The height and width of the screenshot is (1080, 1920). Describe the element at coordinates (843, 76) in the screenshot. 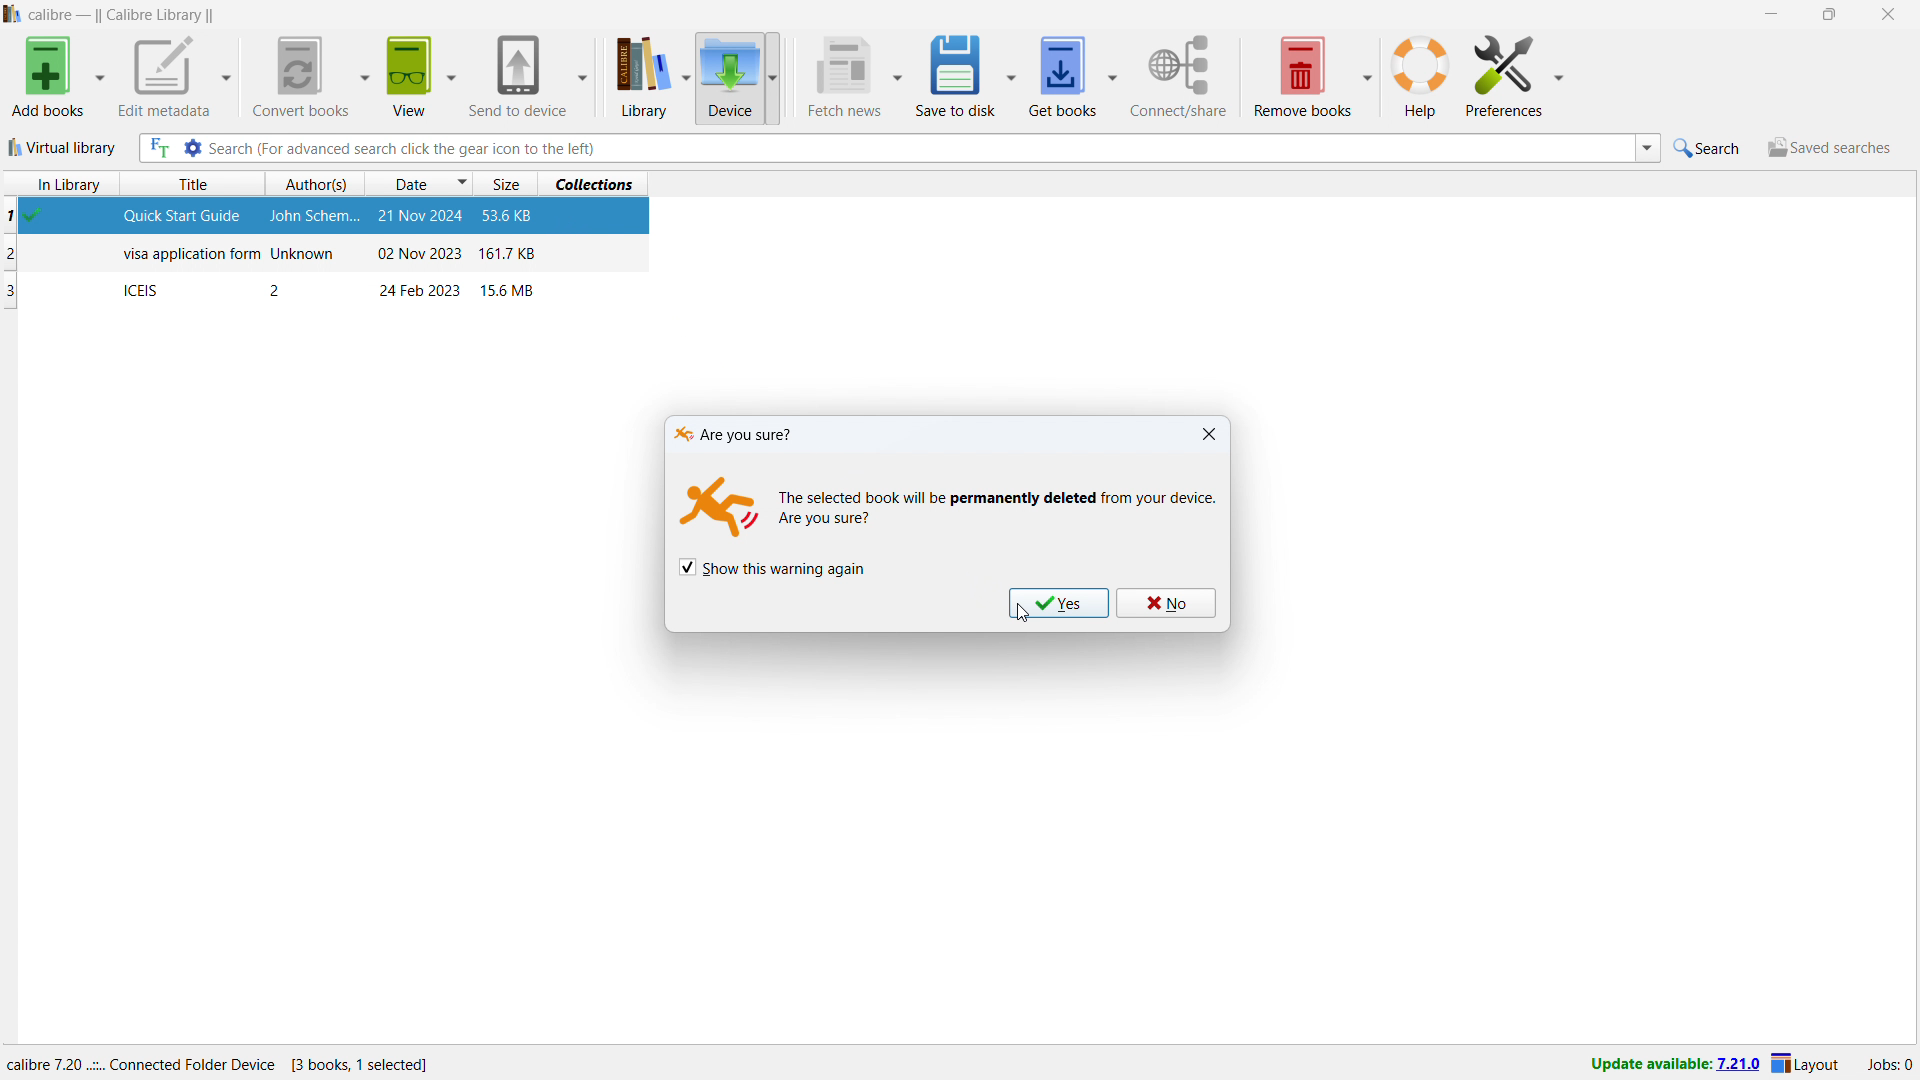

I see `fetch news` at that location.